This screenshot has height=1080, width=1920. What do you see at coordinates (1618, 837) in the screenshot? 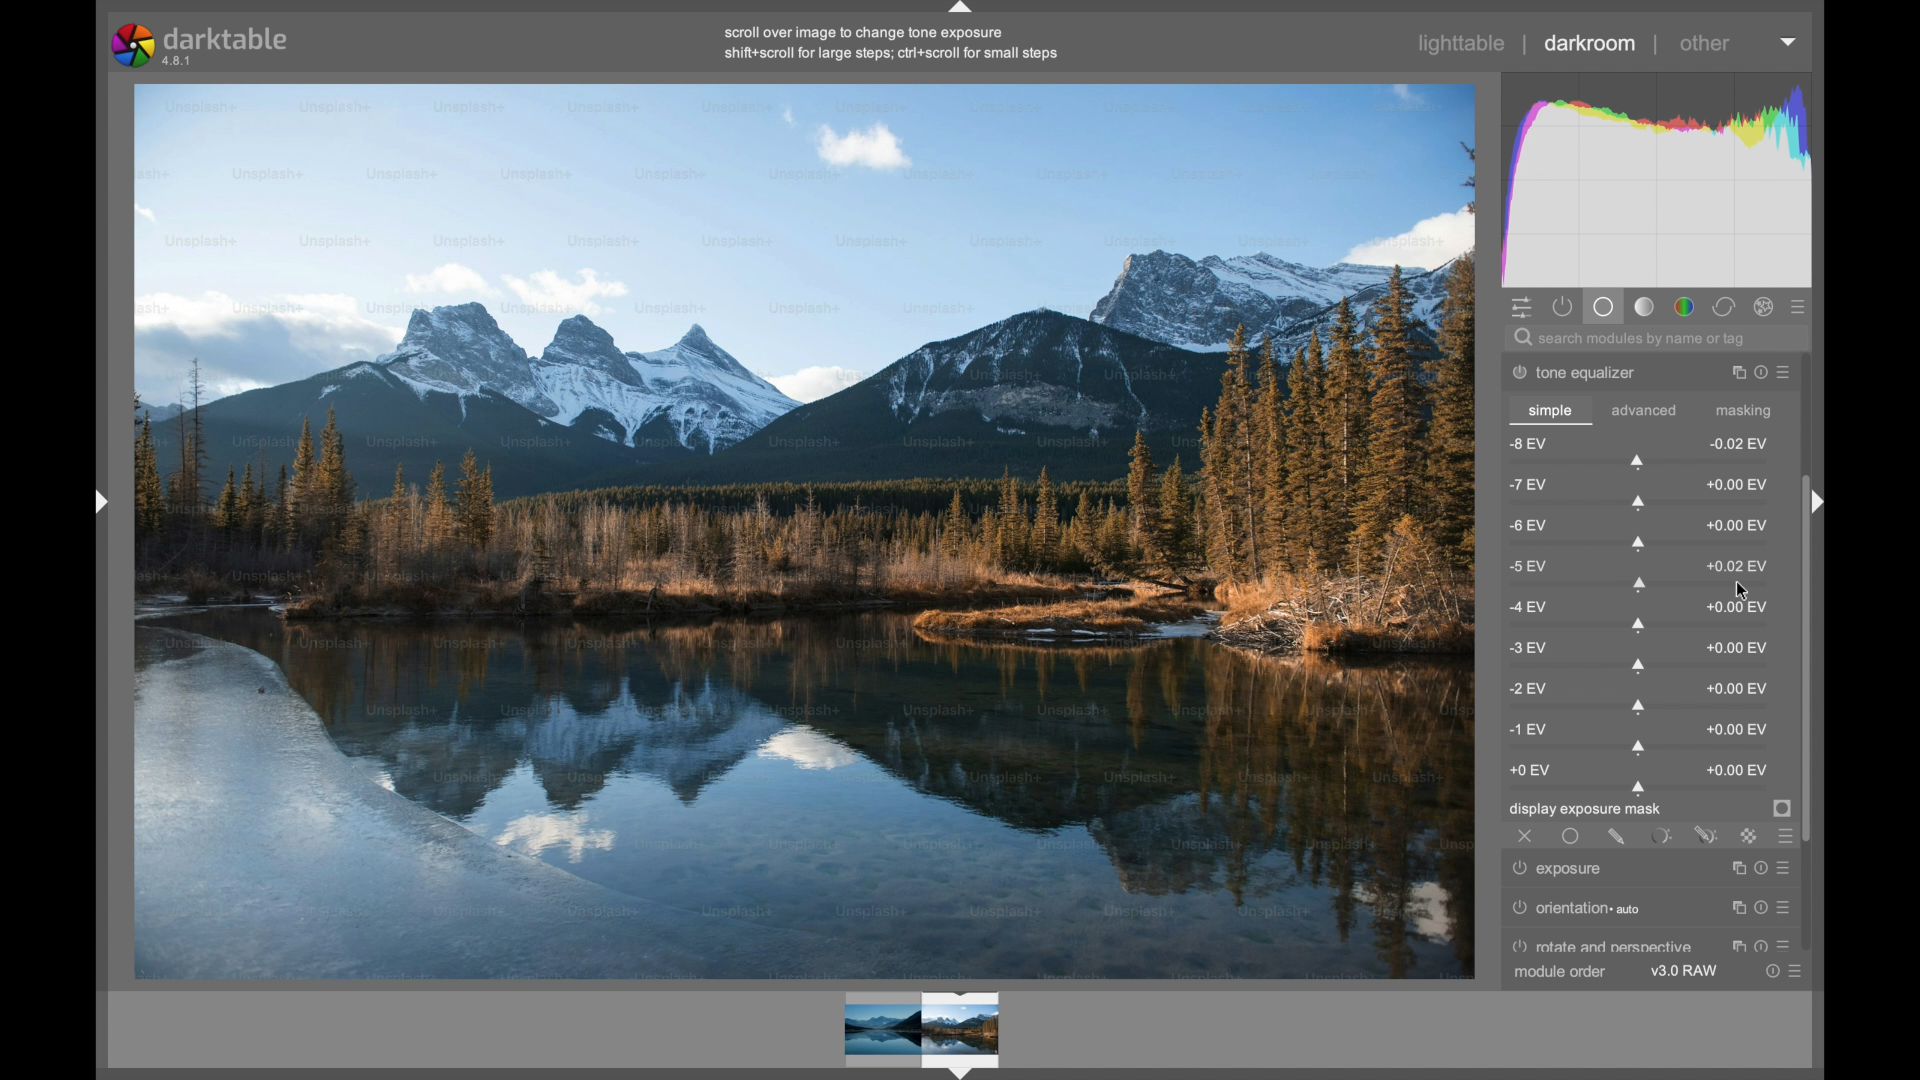
I see `drawn mask` at bounding box center [1618, 837].